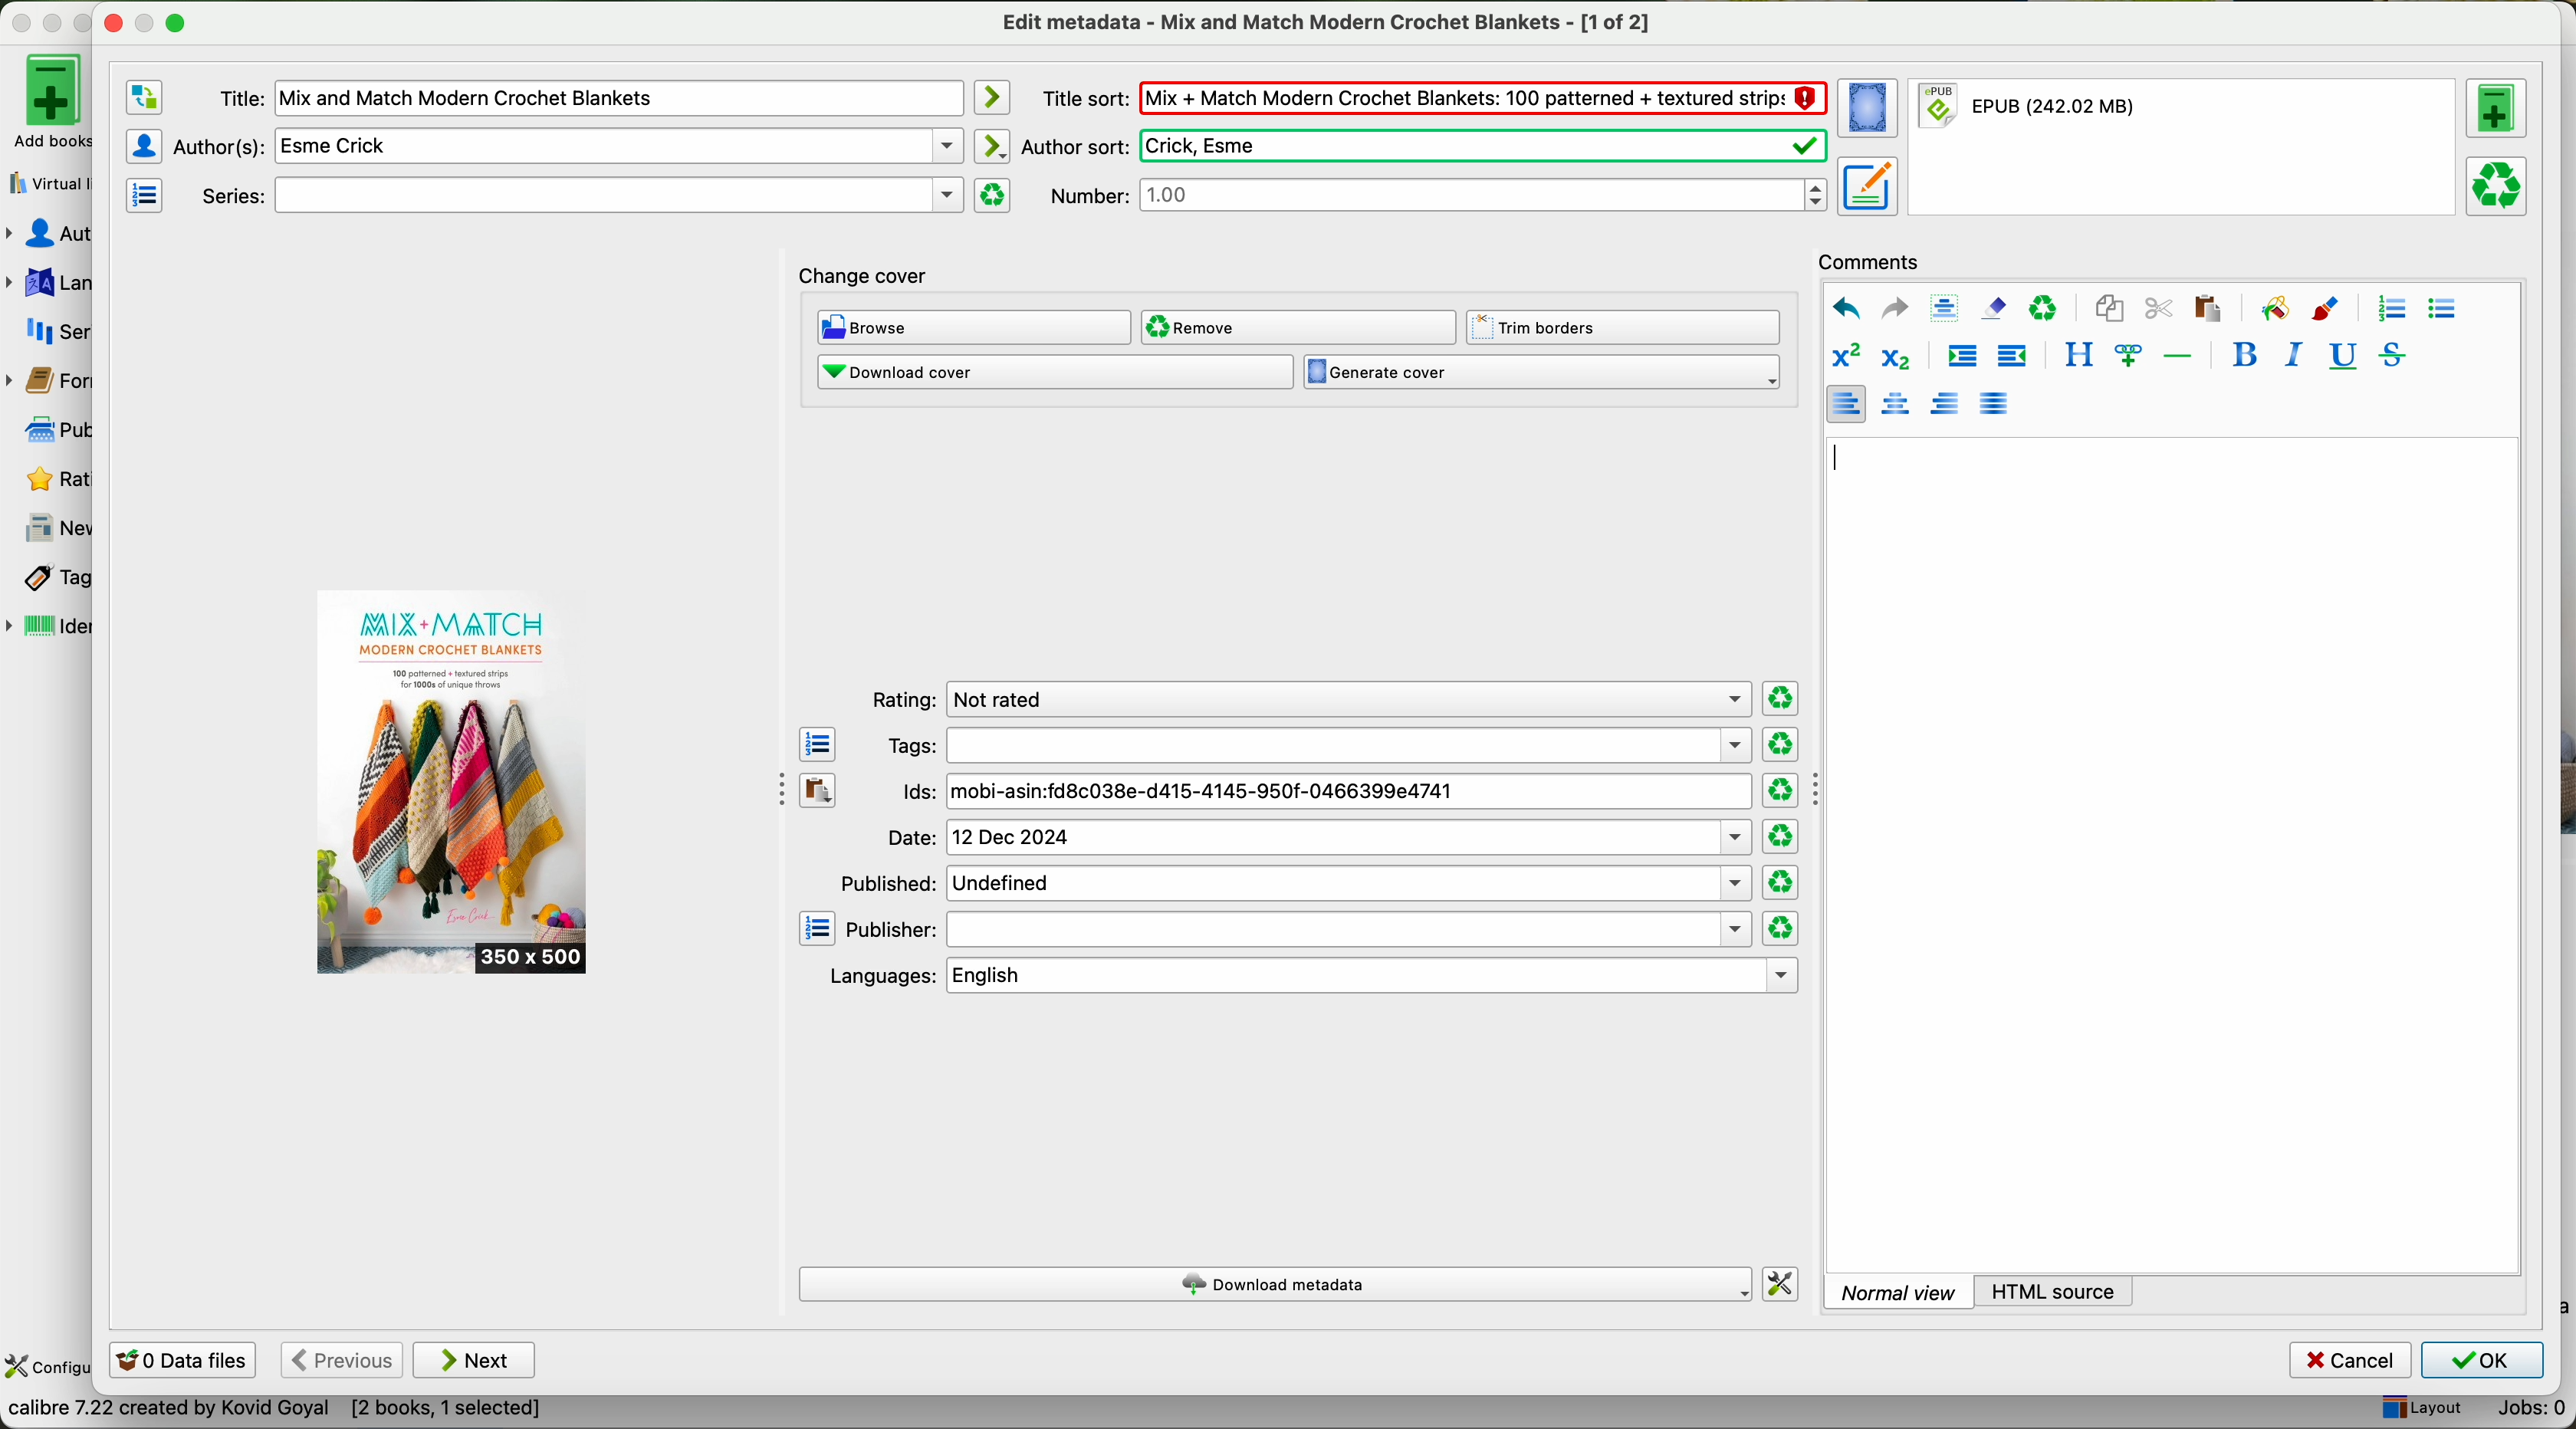 The height and width of the screenshot is (1429, 2576). What do you see at coordinates (2326, 311) in the screenshot?
I see `foreground color` at bounding box center [2326, 311].